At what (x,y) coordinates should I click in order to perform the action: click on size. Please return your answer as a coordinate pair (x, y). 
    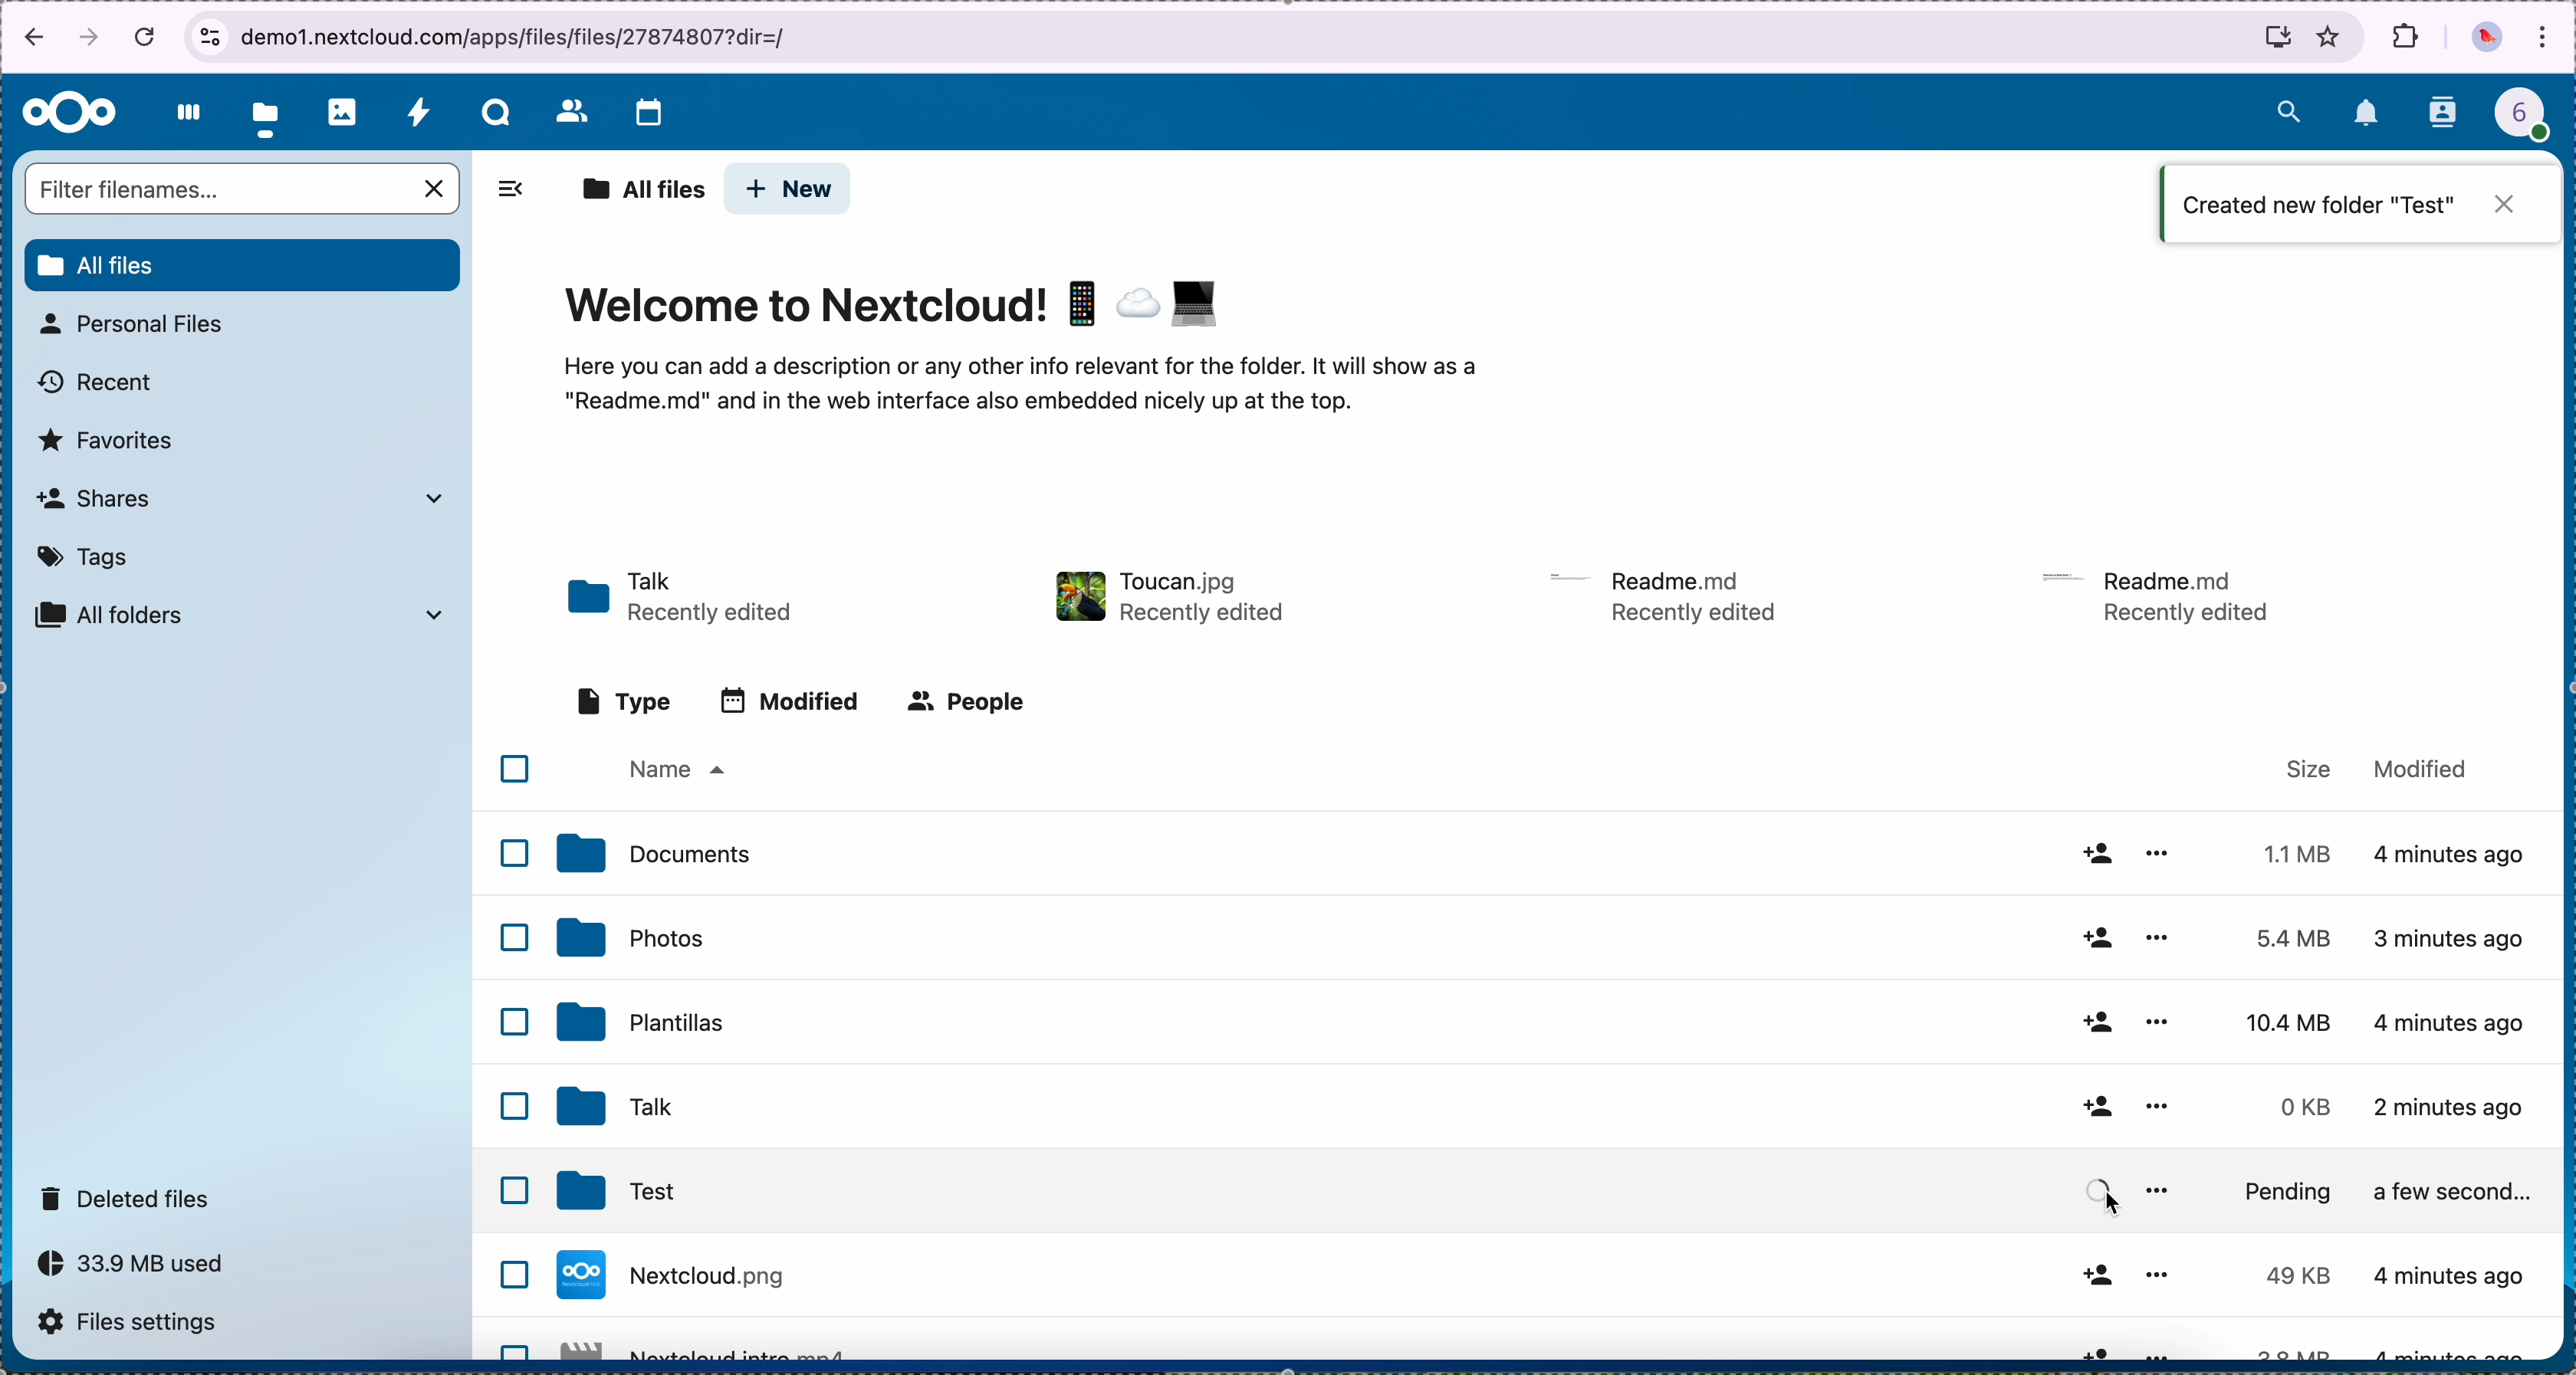
    Looking at the image, I should click on (2310, 769).